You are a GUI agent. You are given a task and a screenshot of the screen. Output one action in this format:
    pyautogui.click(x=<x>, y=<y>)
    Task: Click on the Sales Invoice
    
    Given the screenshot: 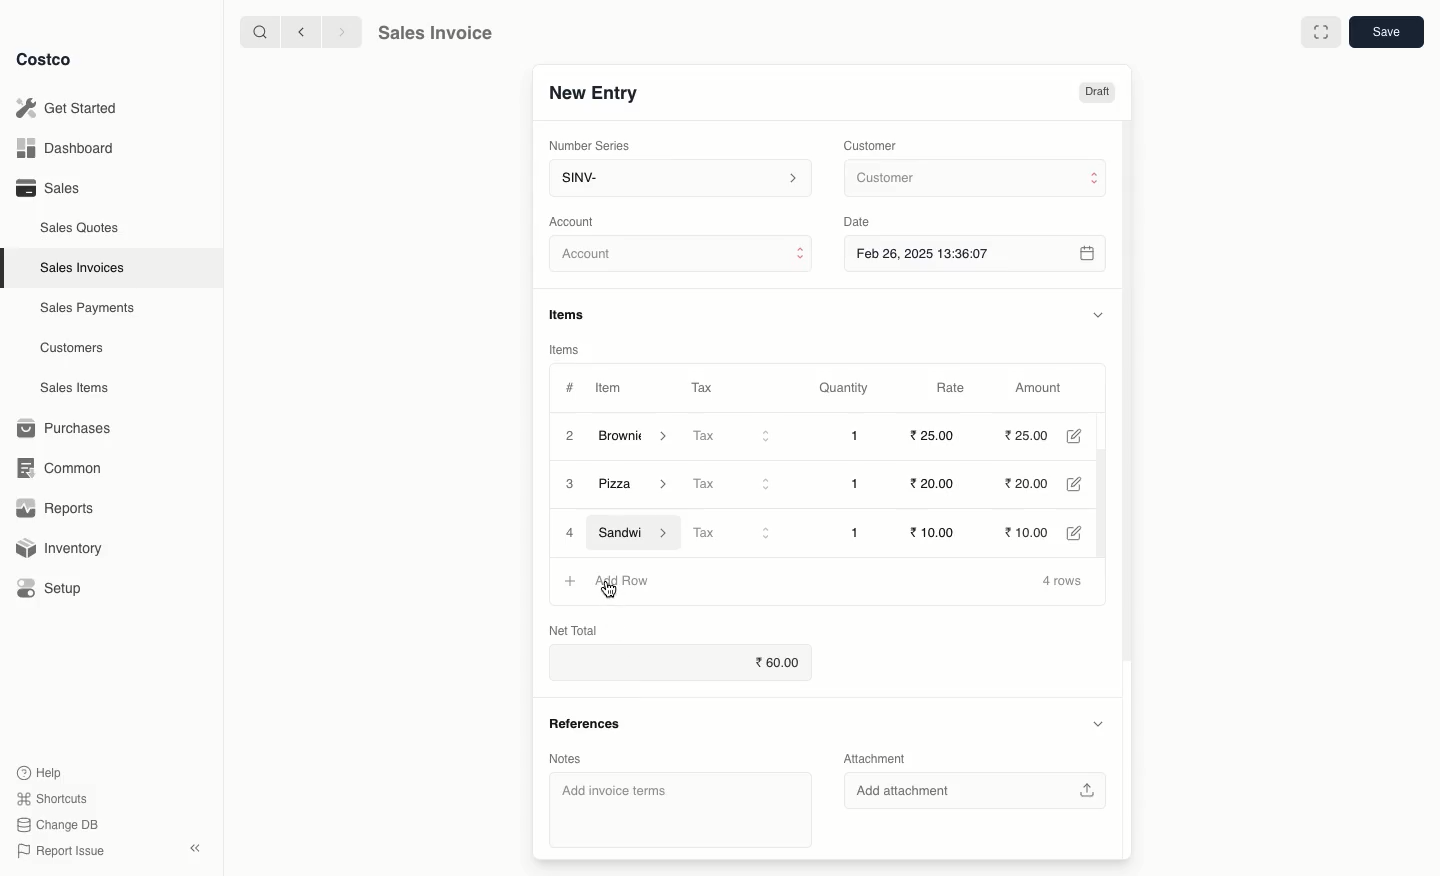 What is the action you would take?
    pyautogui.click(x=435, y=35)
    